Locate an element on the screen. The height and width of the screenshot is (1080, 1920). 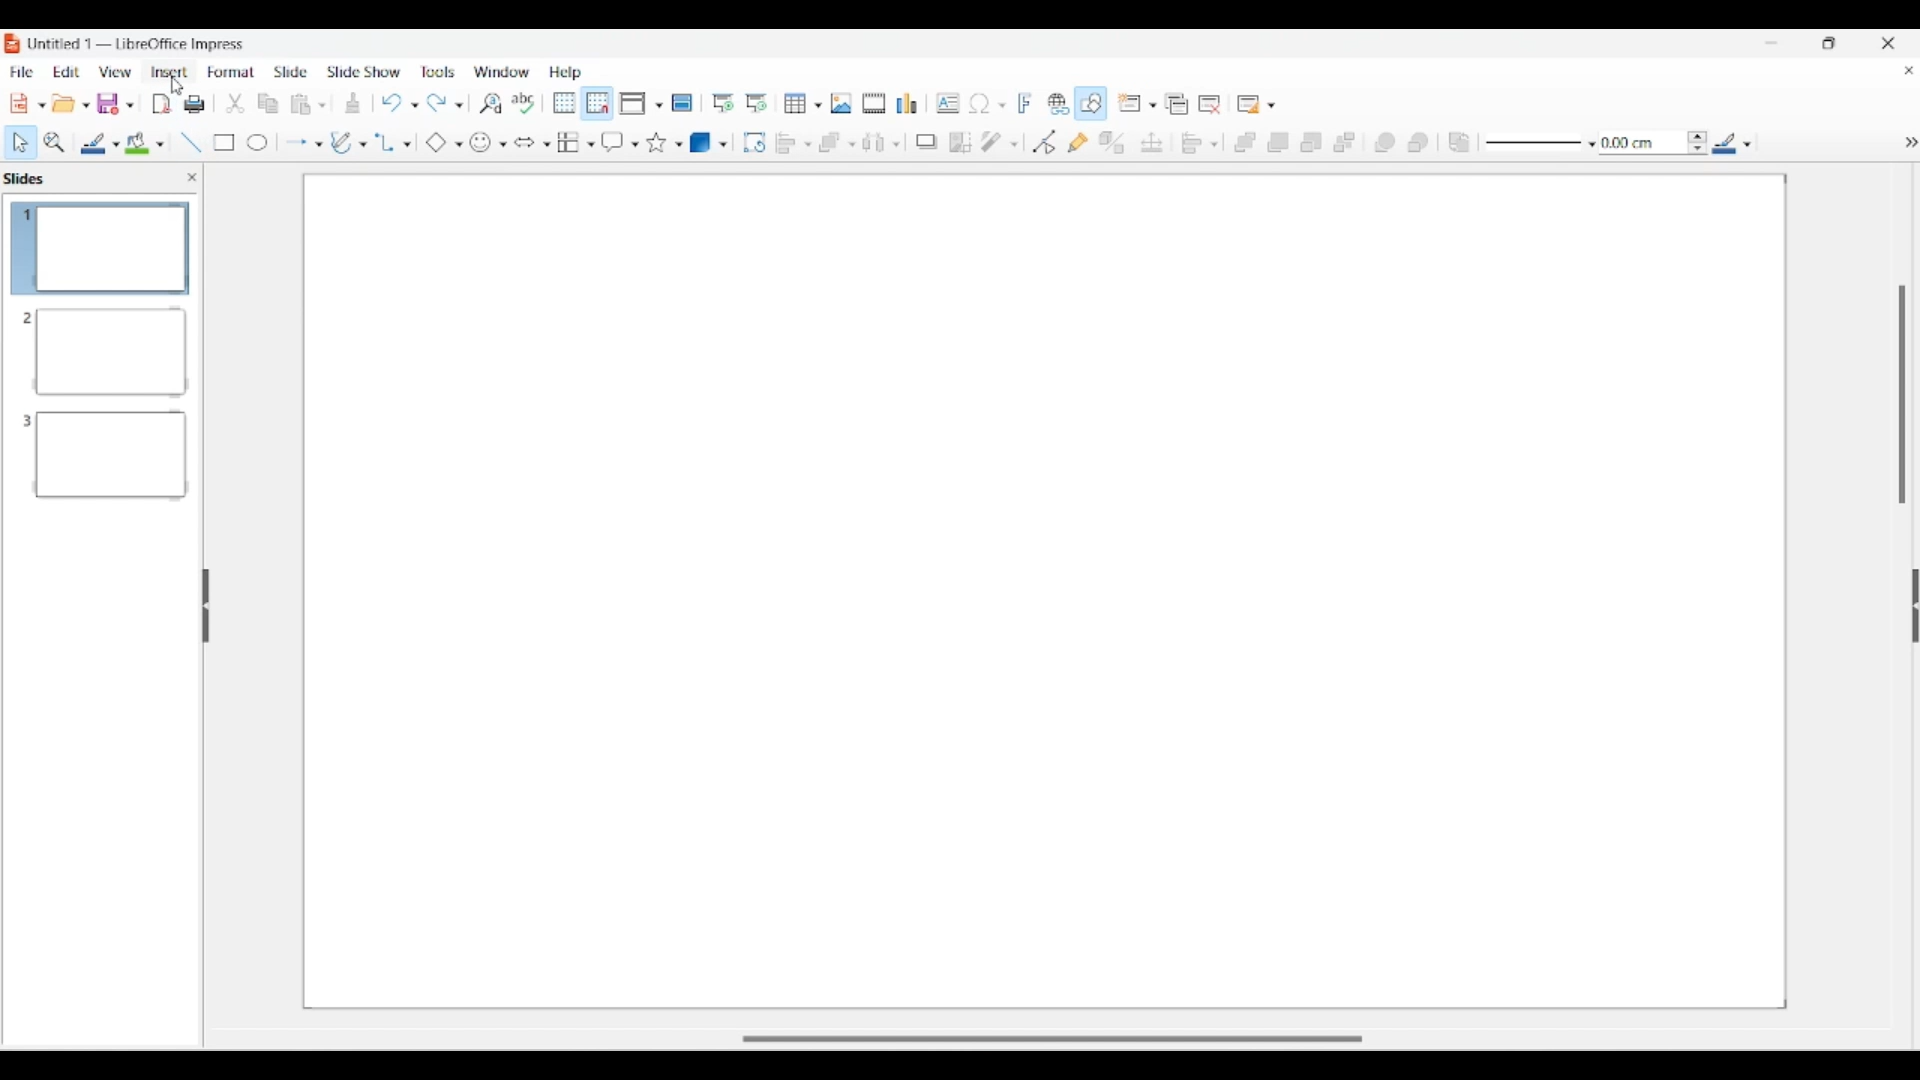
Slide 1 is located at coordinates (101, 247).